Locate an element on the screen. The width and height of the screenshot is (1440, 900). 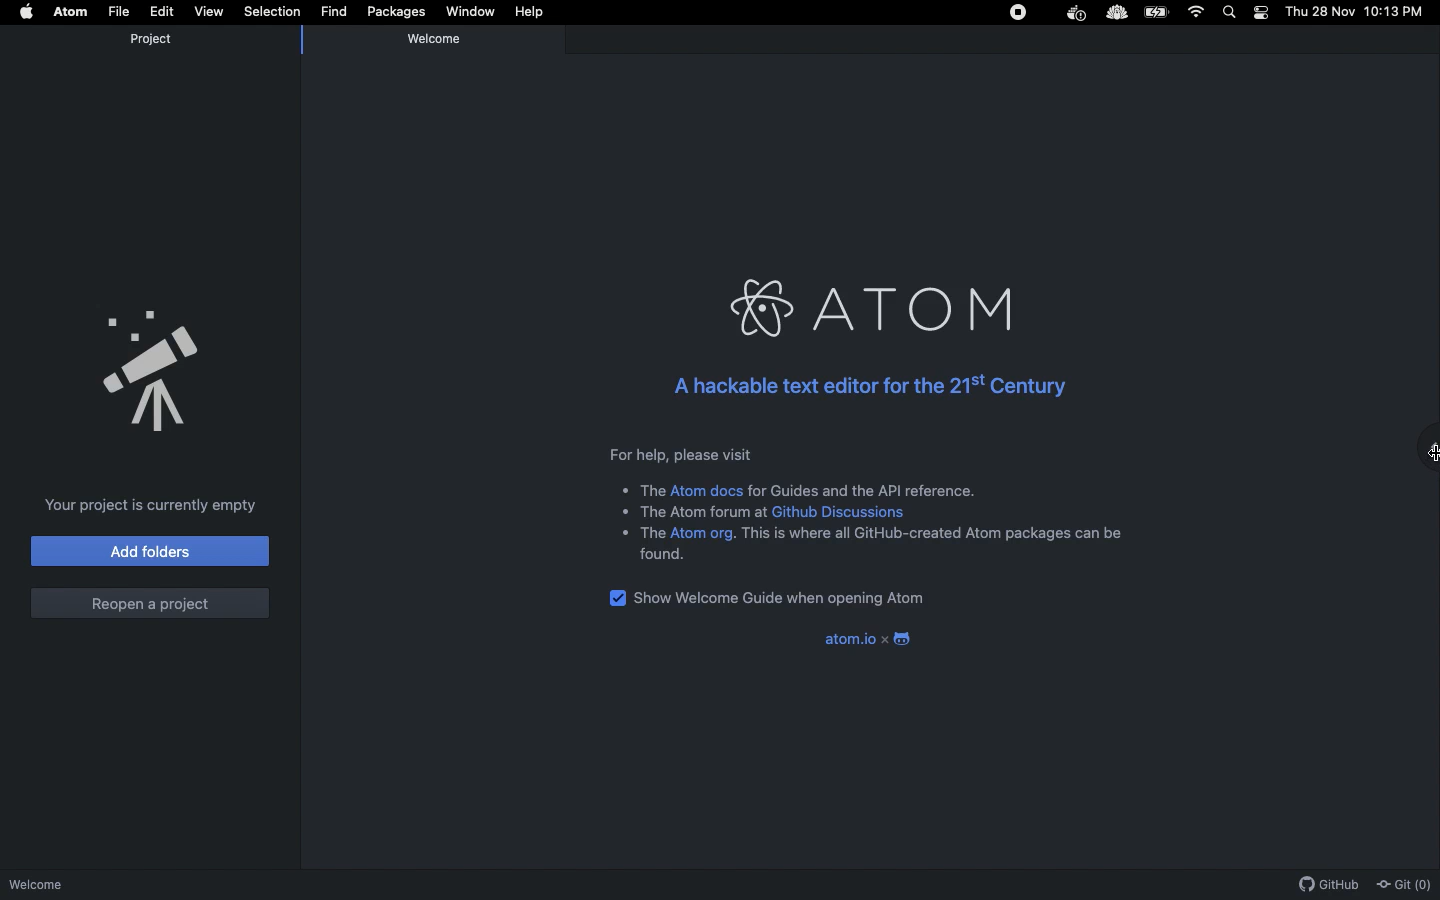
Notification is located at coordinates (1262, 12).